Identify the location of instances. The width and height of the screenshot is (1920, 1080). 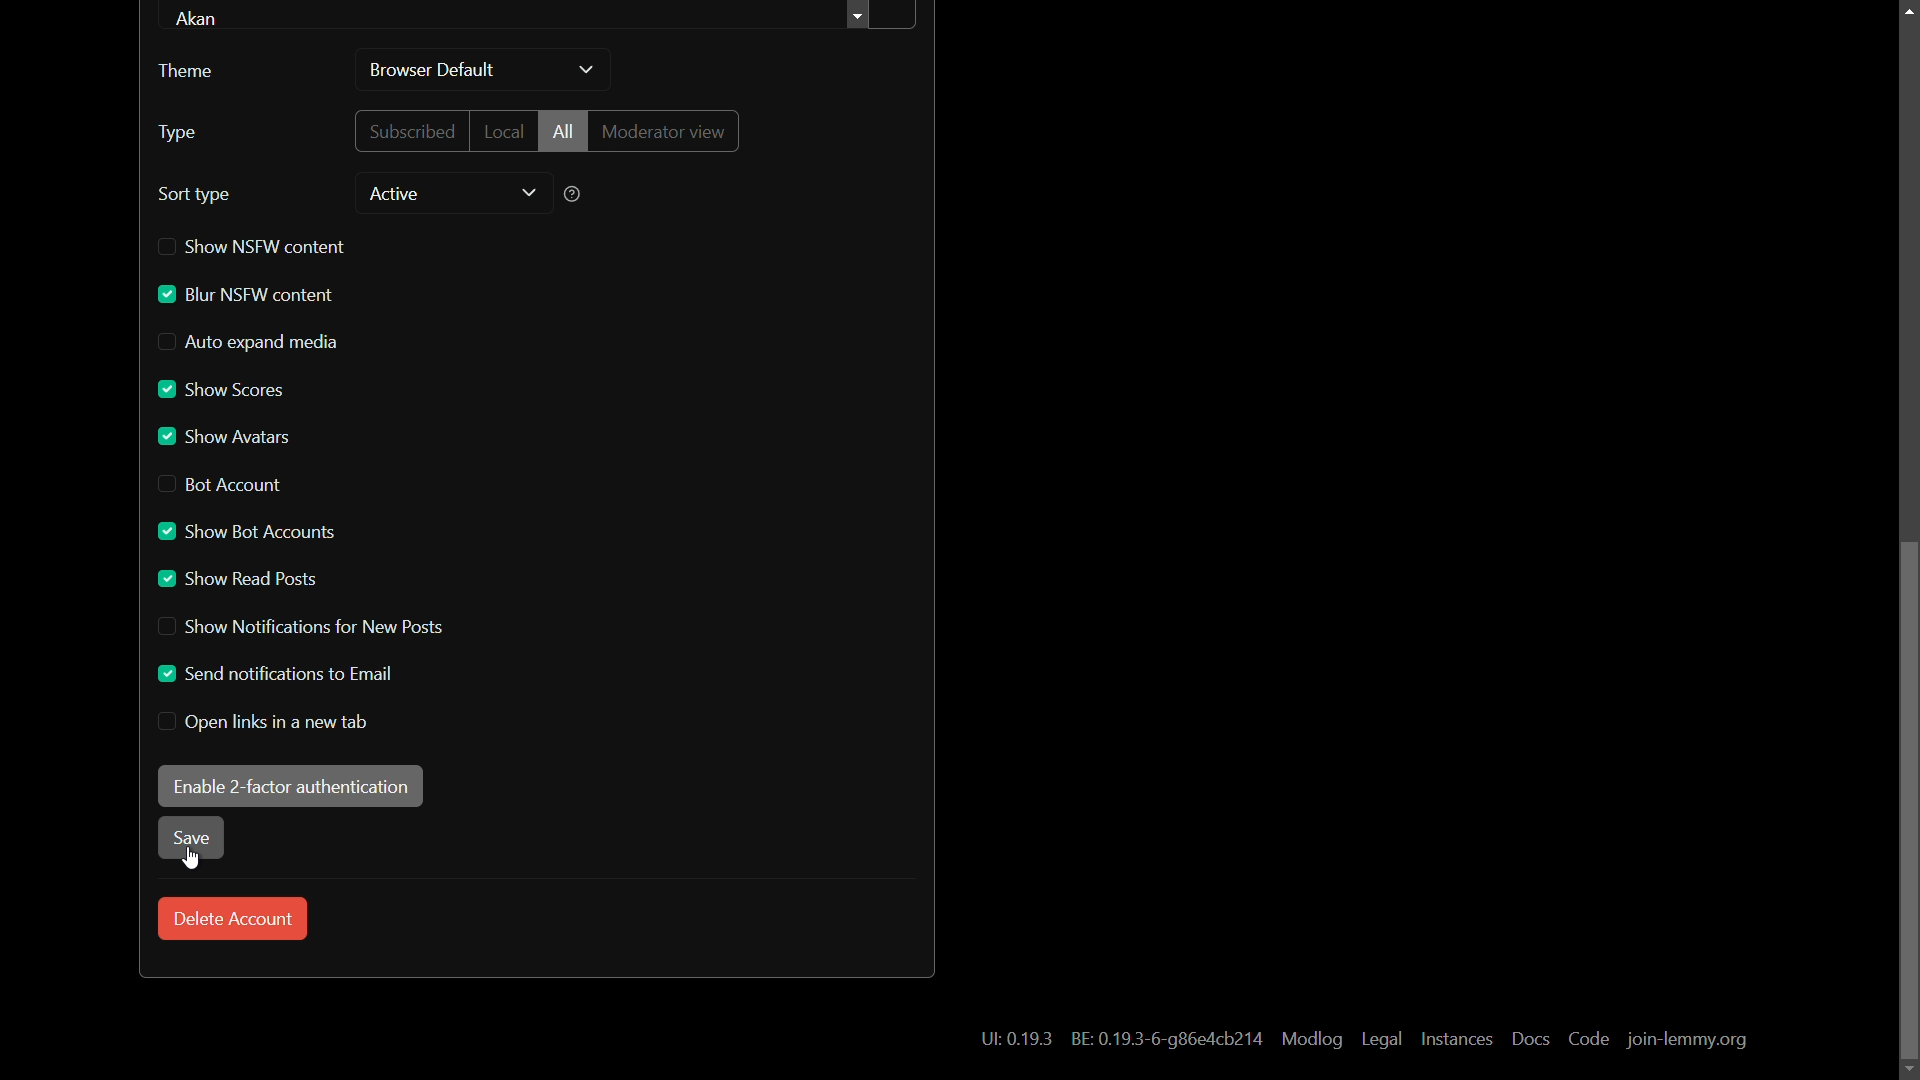
(1459, 1039).